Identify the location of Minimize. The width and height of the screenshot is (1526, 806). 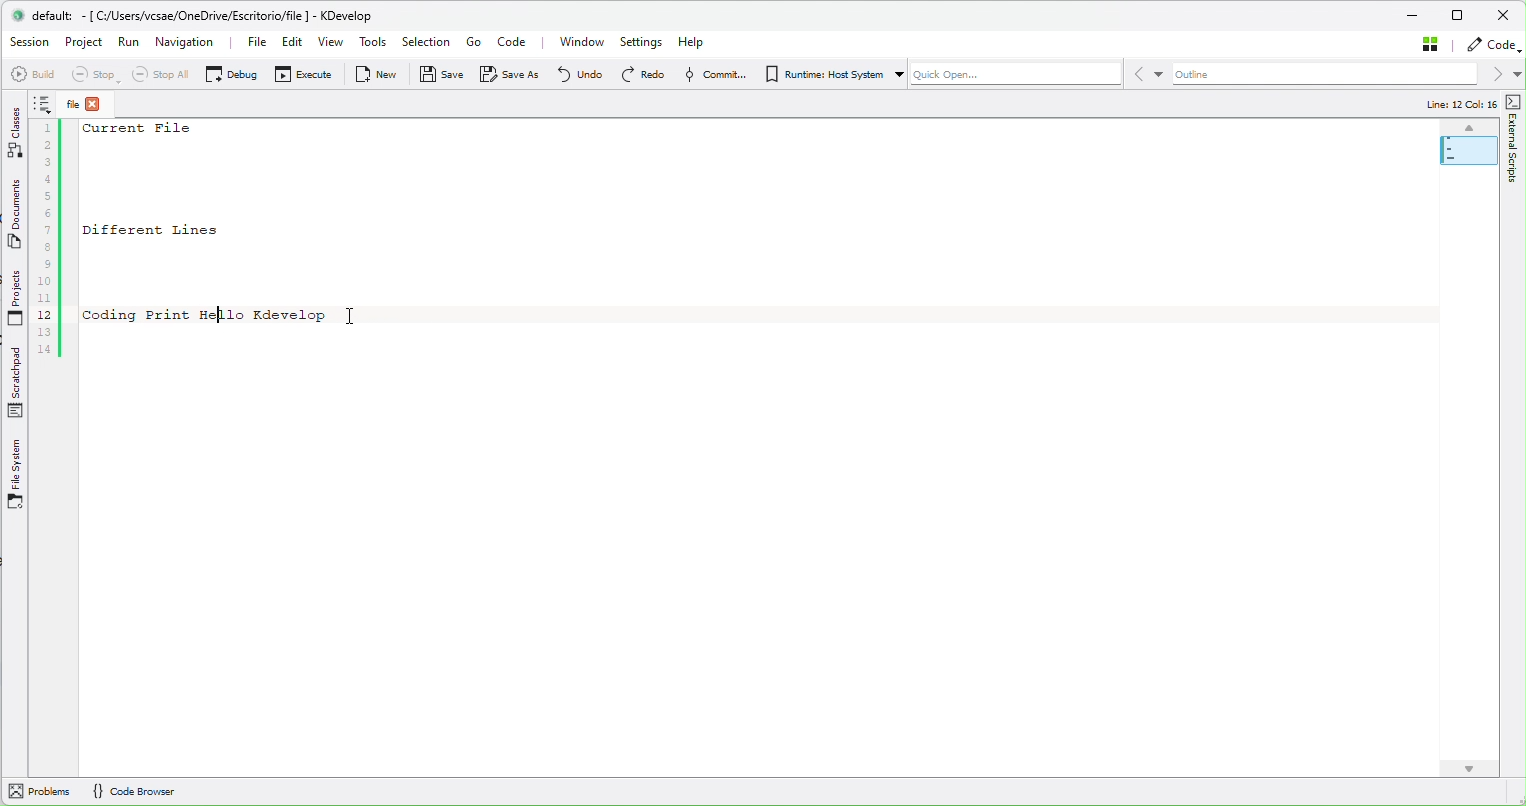
(1415, 17).